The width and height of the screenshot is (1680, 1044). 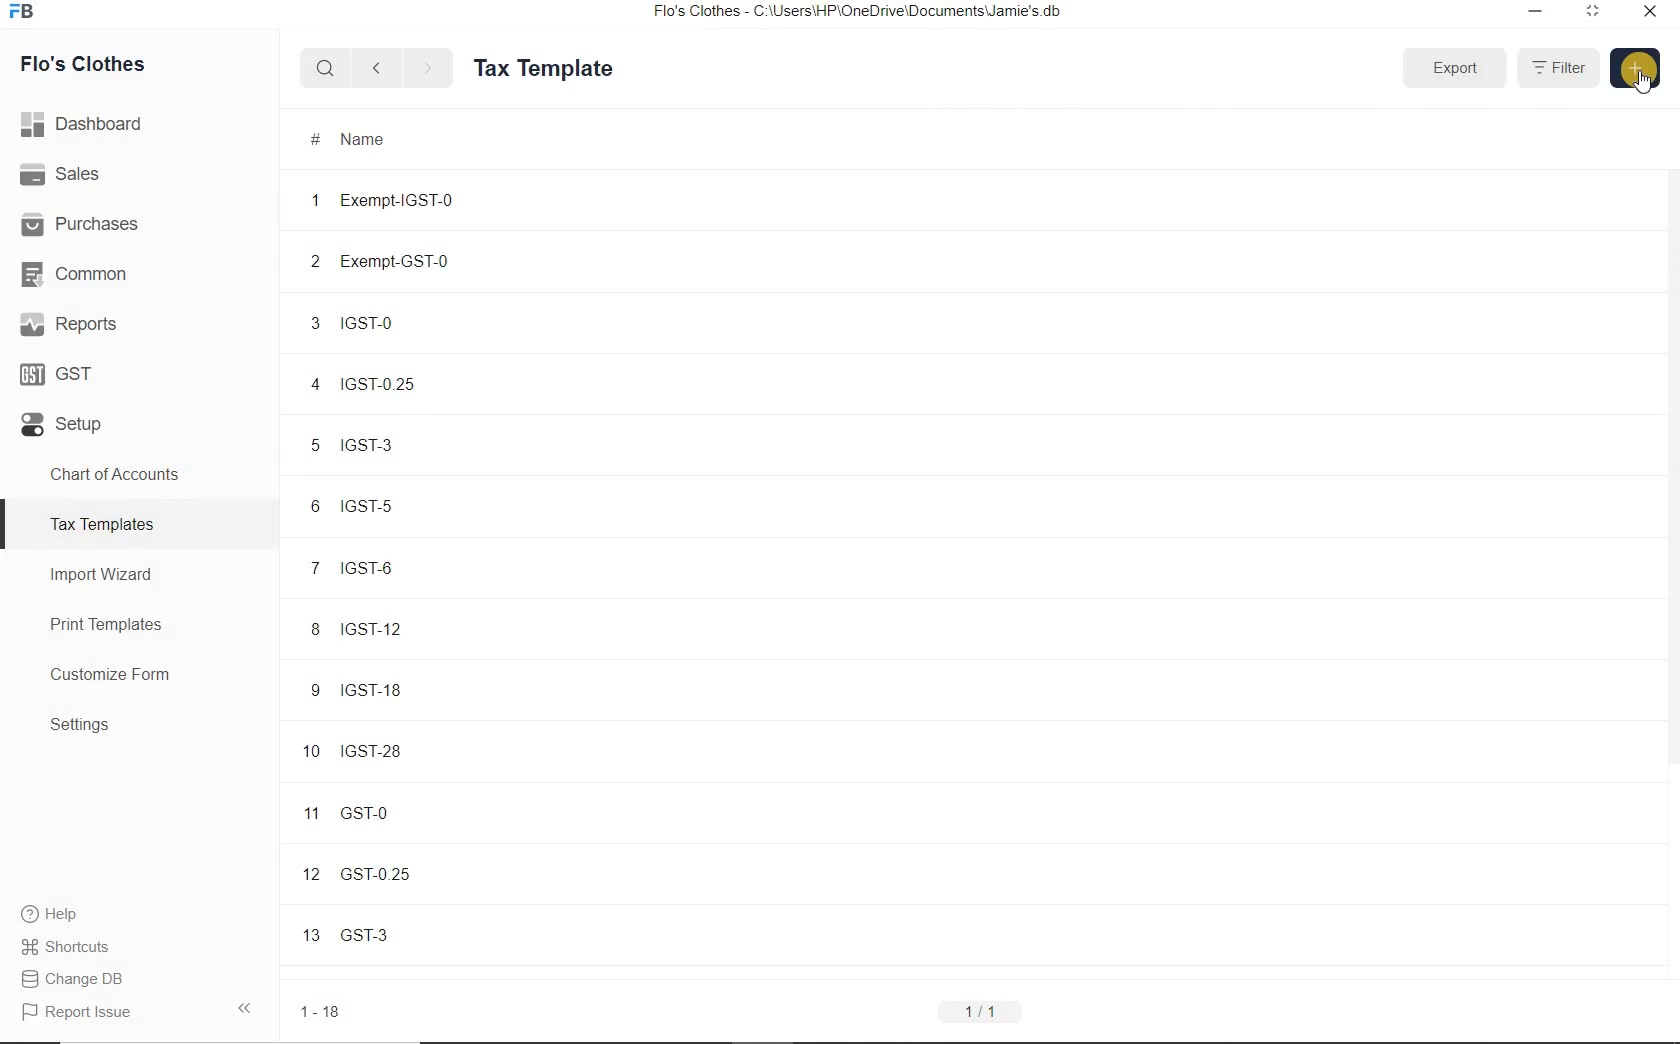 What do you see at coordinates (419, 873) in the screenshot?
I see `12 GST-025` at bounding box center [419, 873].